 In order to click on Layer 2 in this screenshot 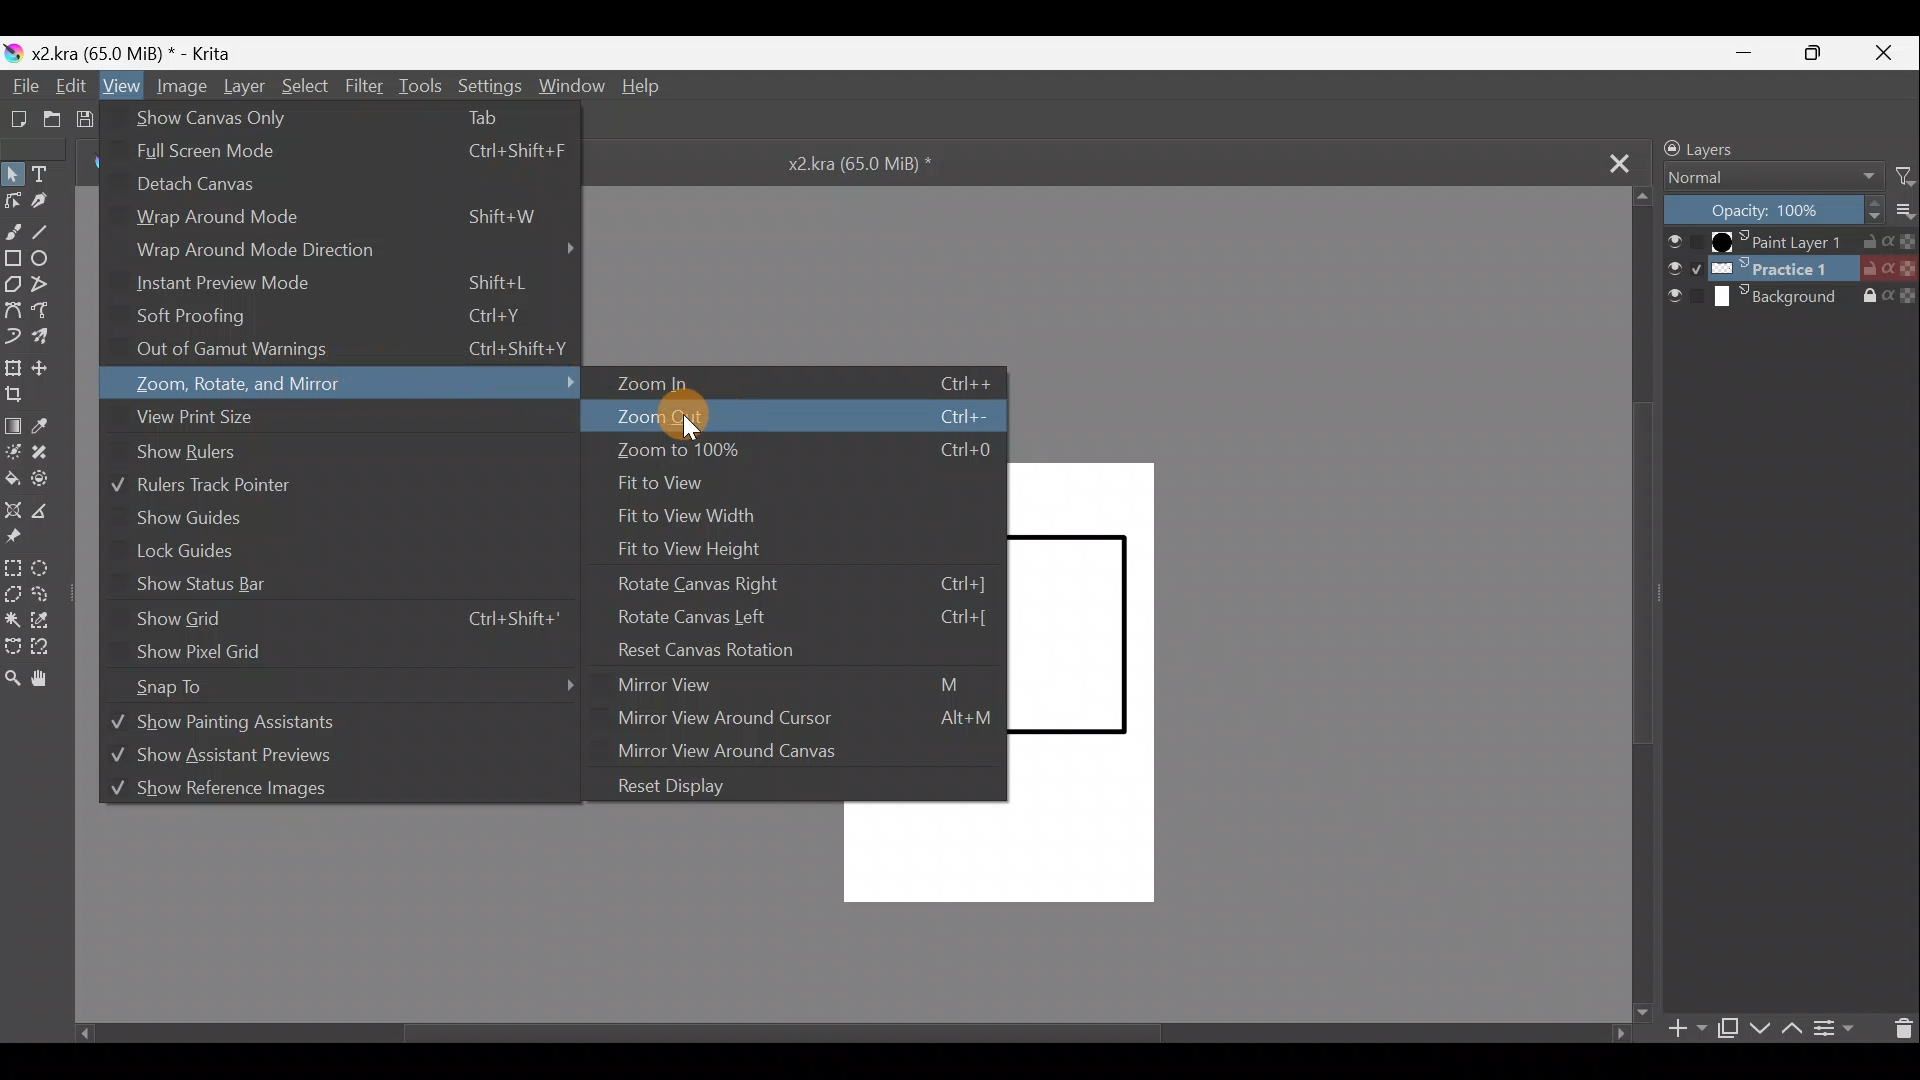, I will do `click(1790, 268)`.